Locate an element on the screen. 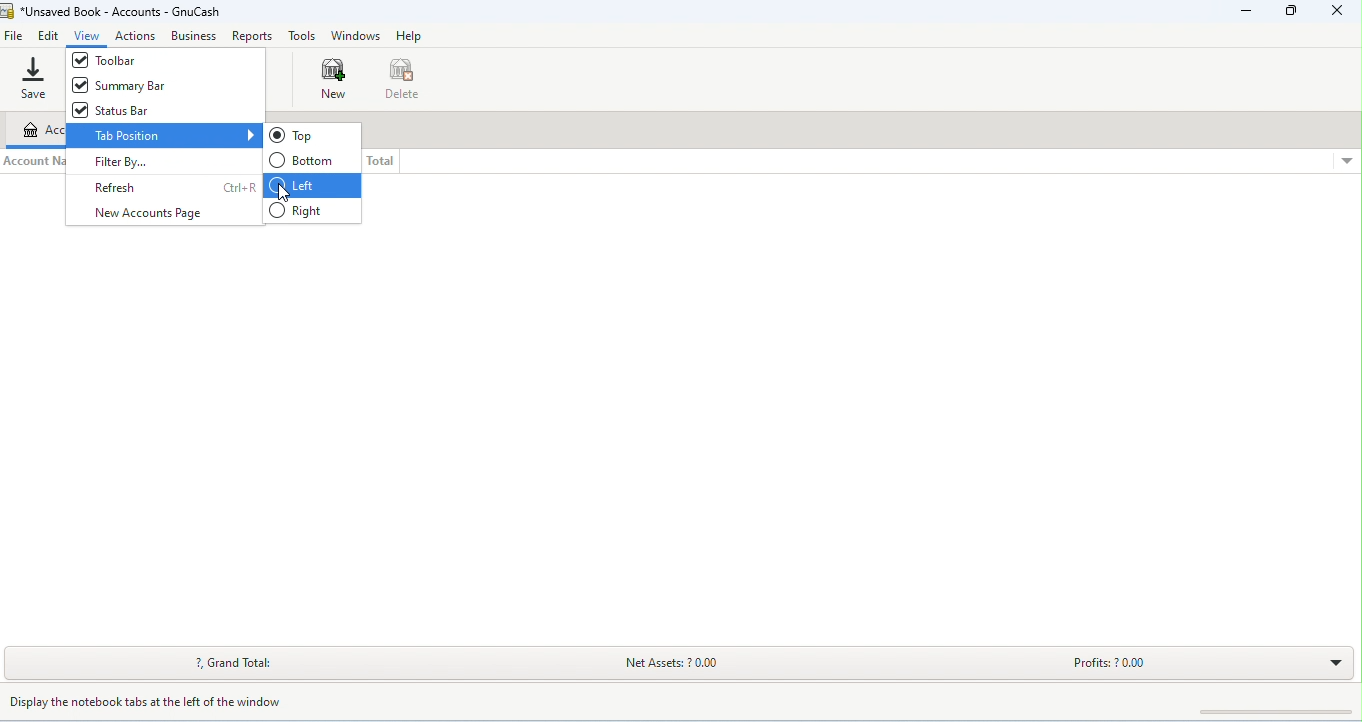  help is located at coordinates (408, 35).